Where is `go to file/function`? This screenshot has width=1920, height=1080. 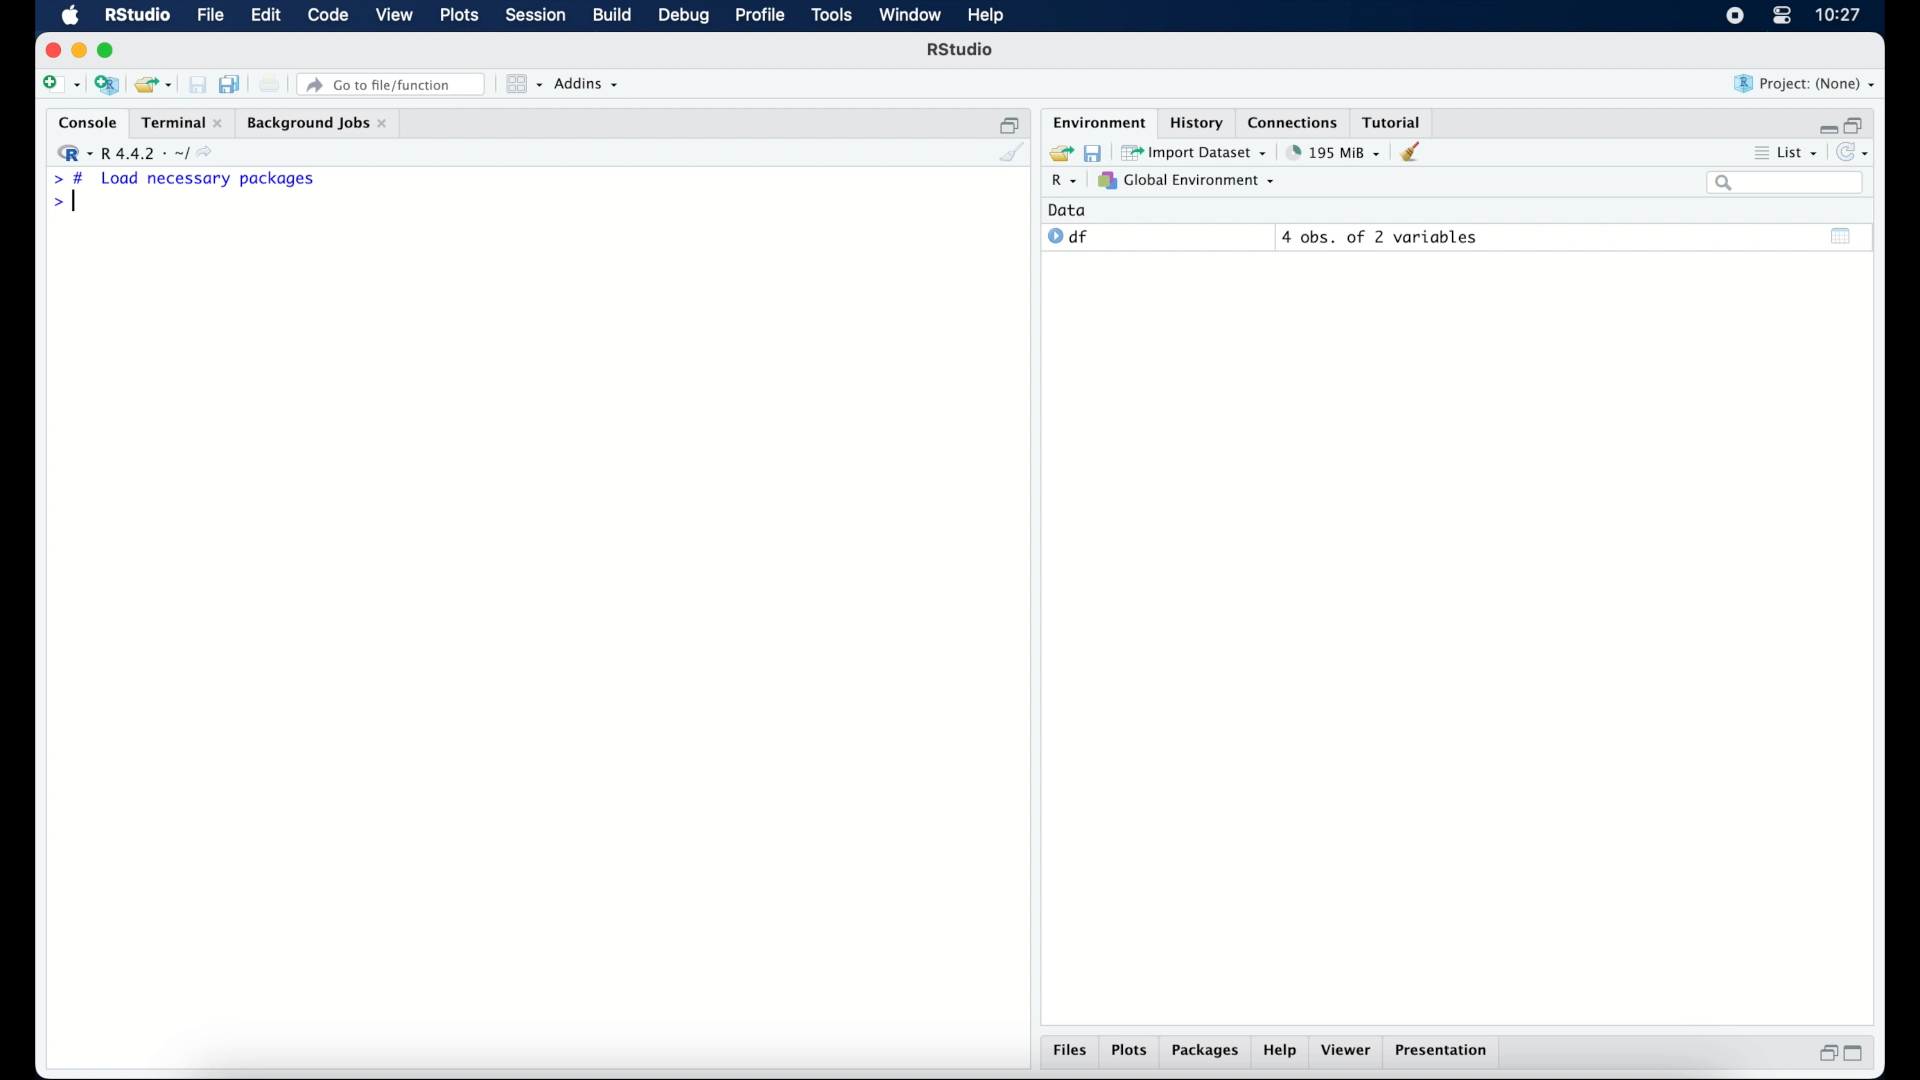 go to file/function is located at coordinates (392, 84).